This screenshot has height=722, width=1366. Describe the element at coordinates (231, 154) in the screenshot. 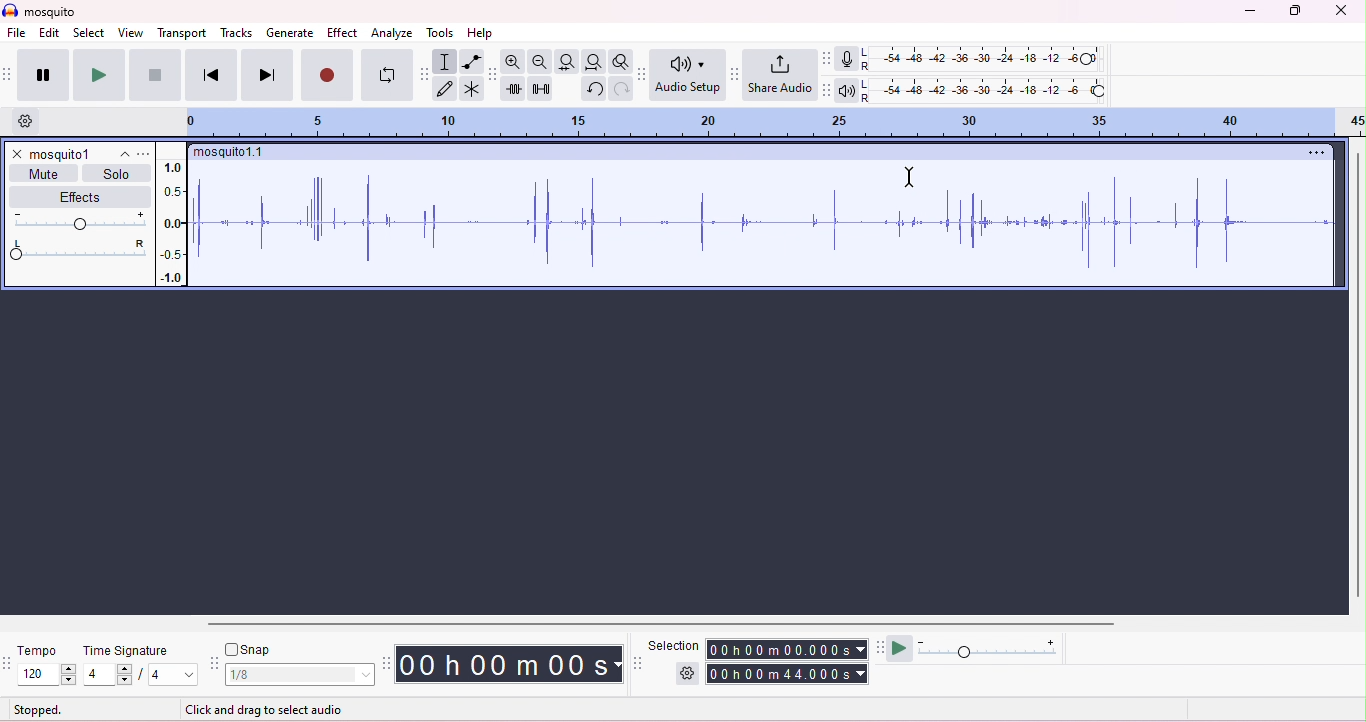

I see `track title` at that location.